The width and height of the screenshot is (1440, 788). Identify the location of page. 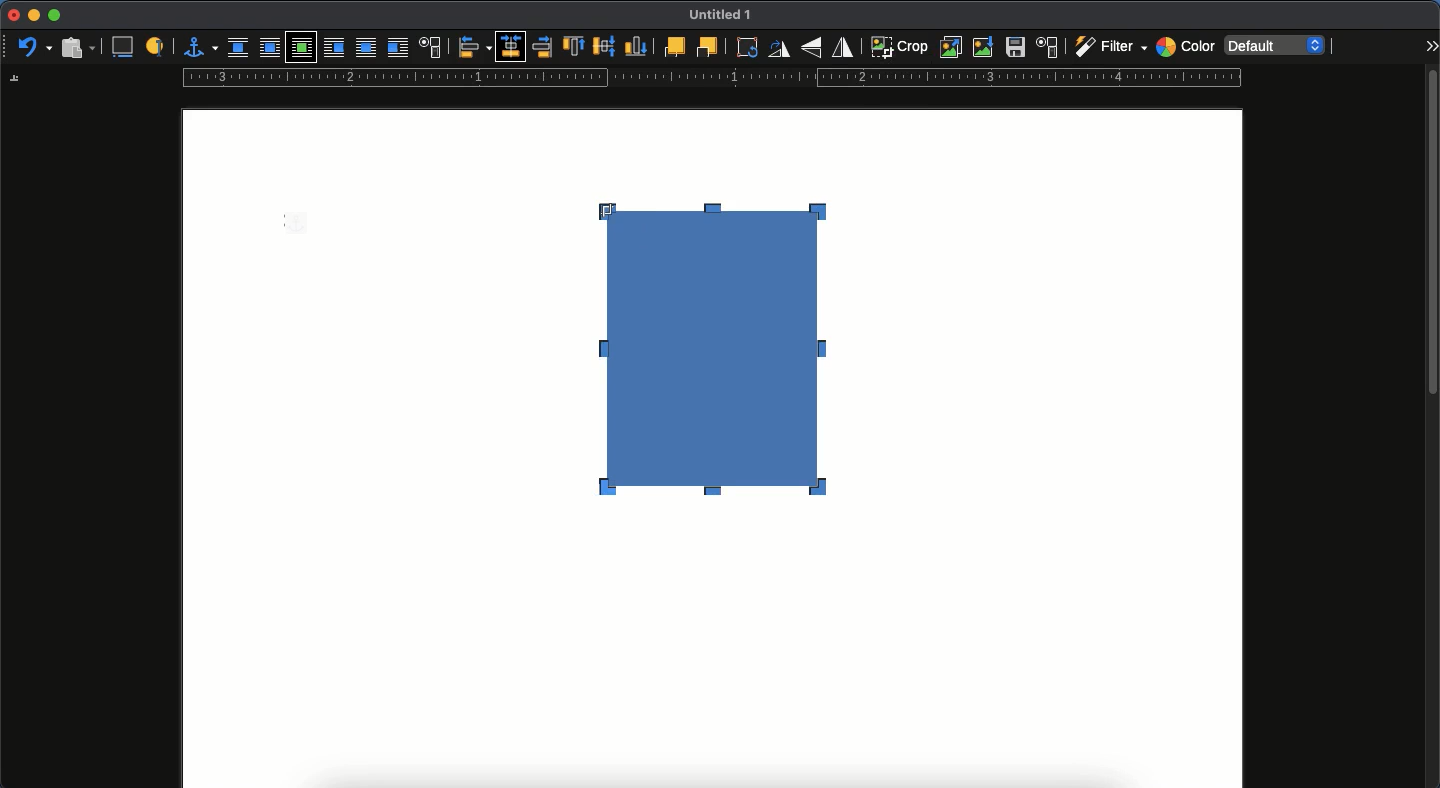
(712, 657).